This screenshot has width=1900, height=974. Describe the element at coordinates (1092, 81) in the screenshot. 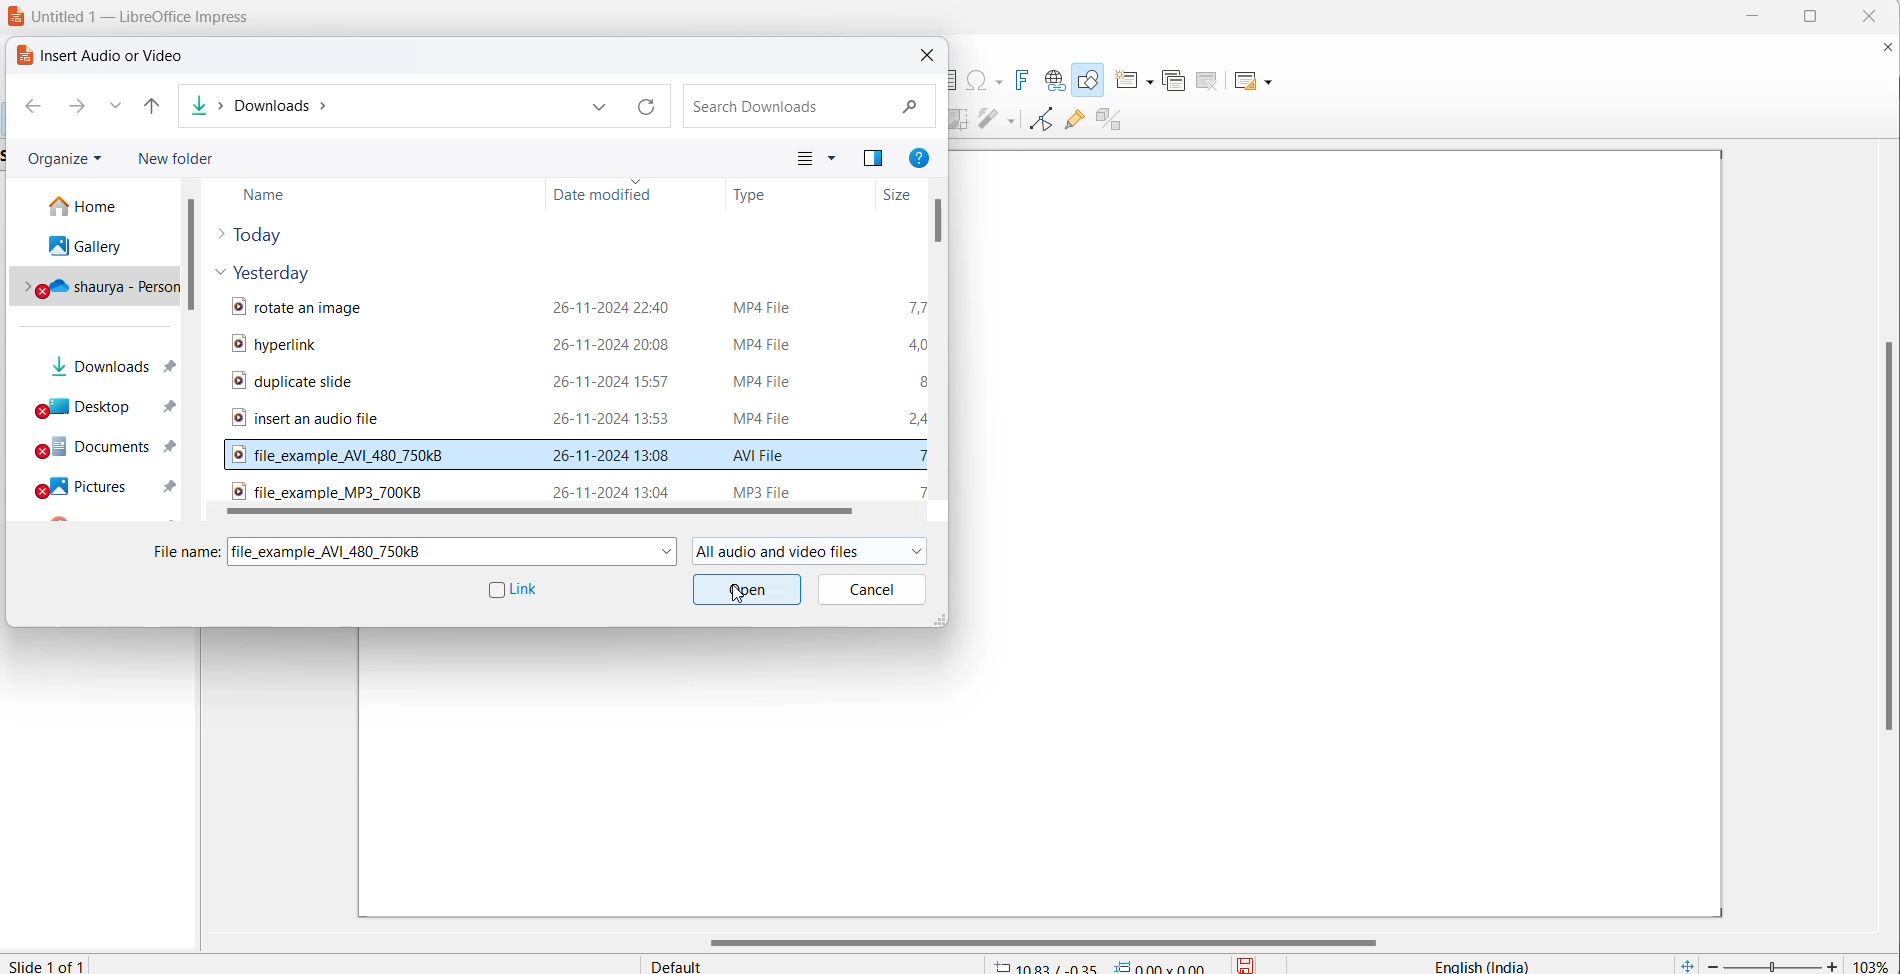

I see `draw shapes tool` at that location.